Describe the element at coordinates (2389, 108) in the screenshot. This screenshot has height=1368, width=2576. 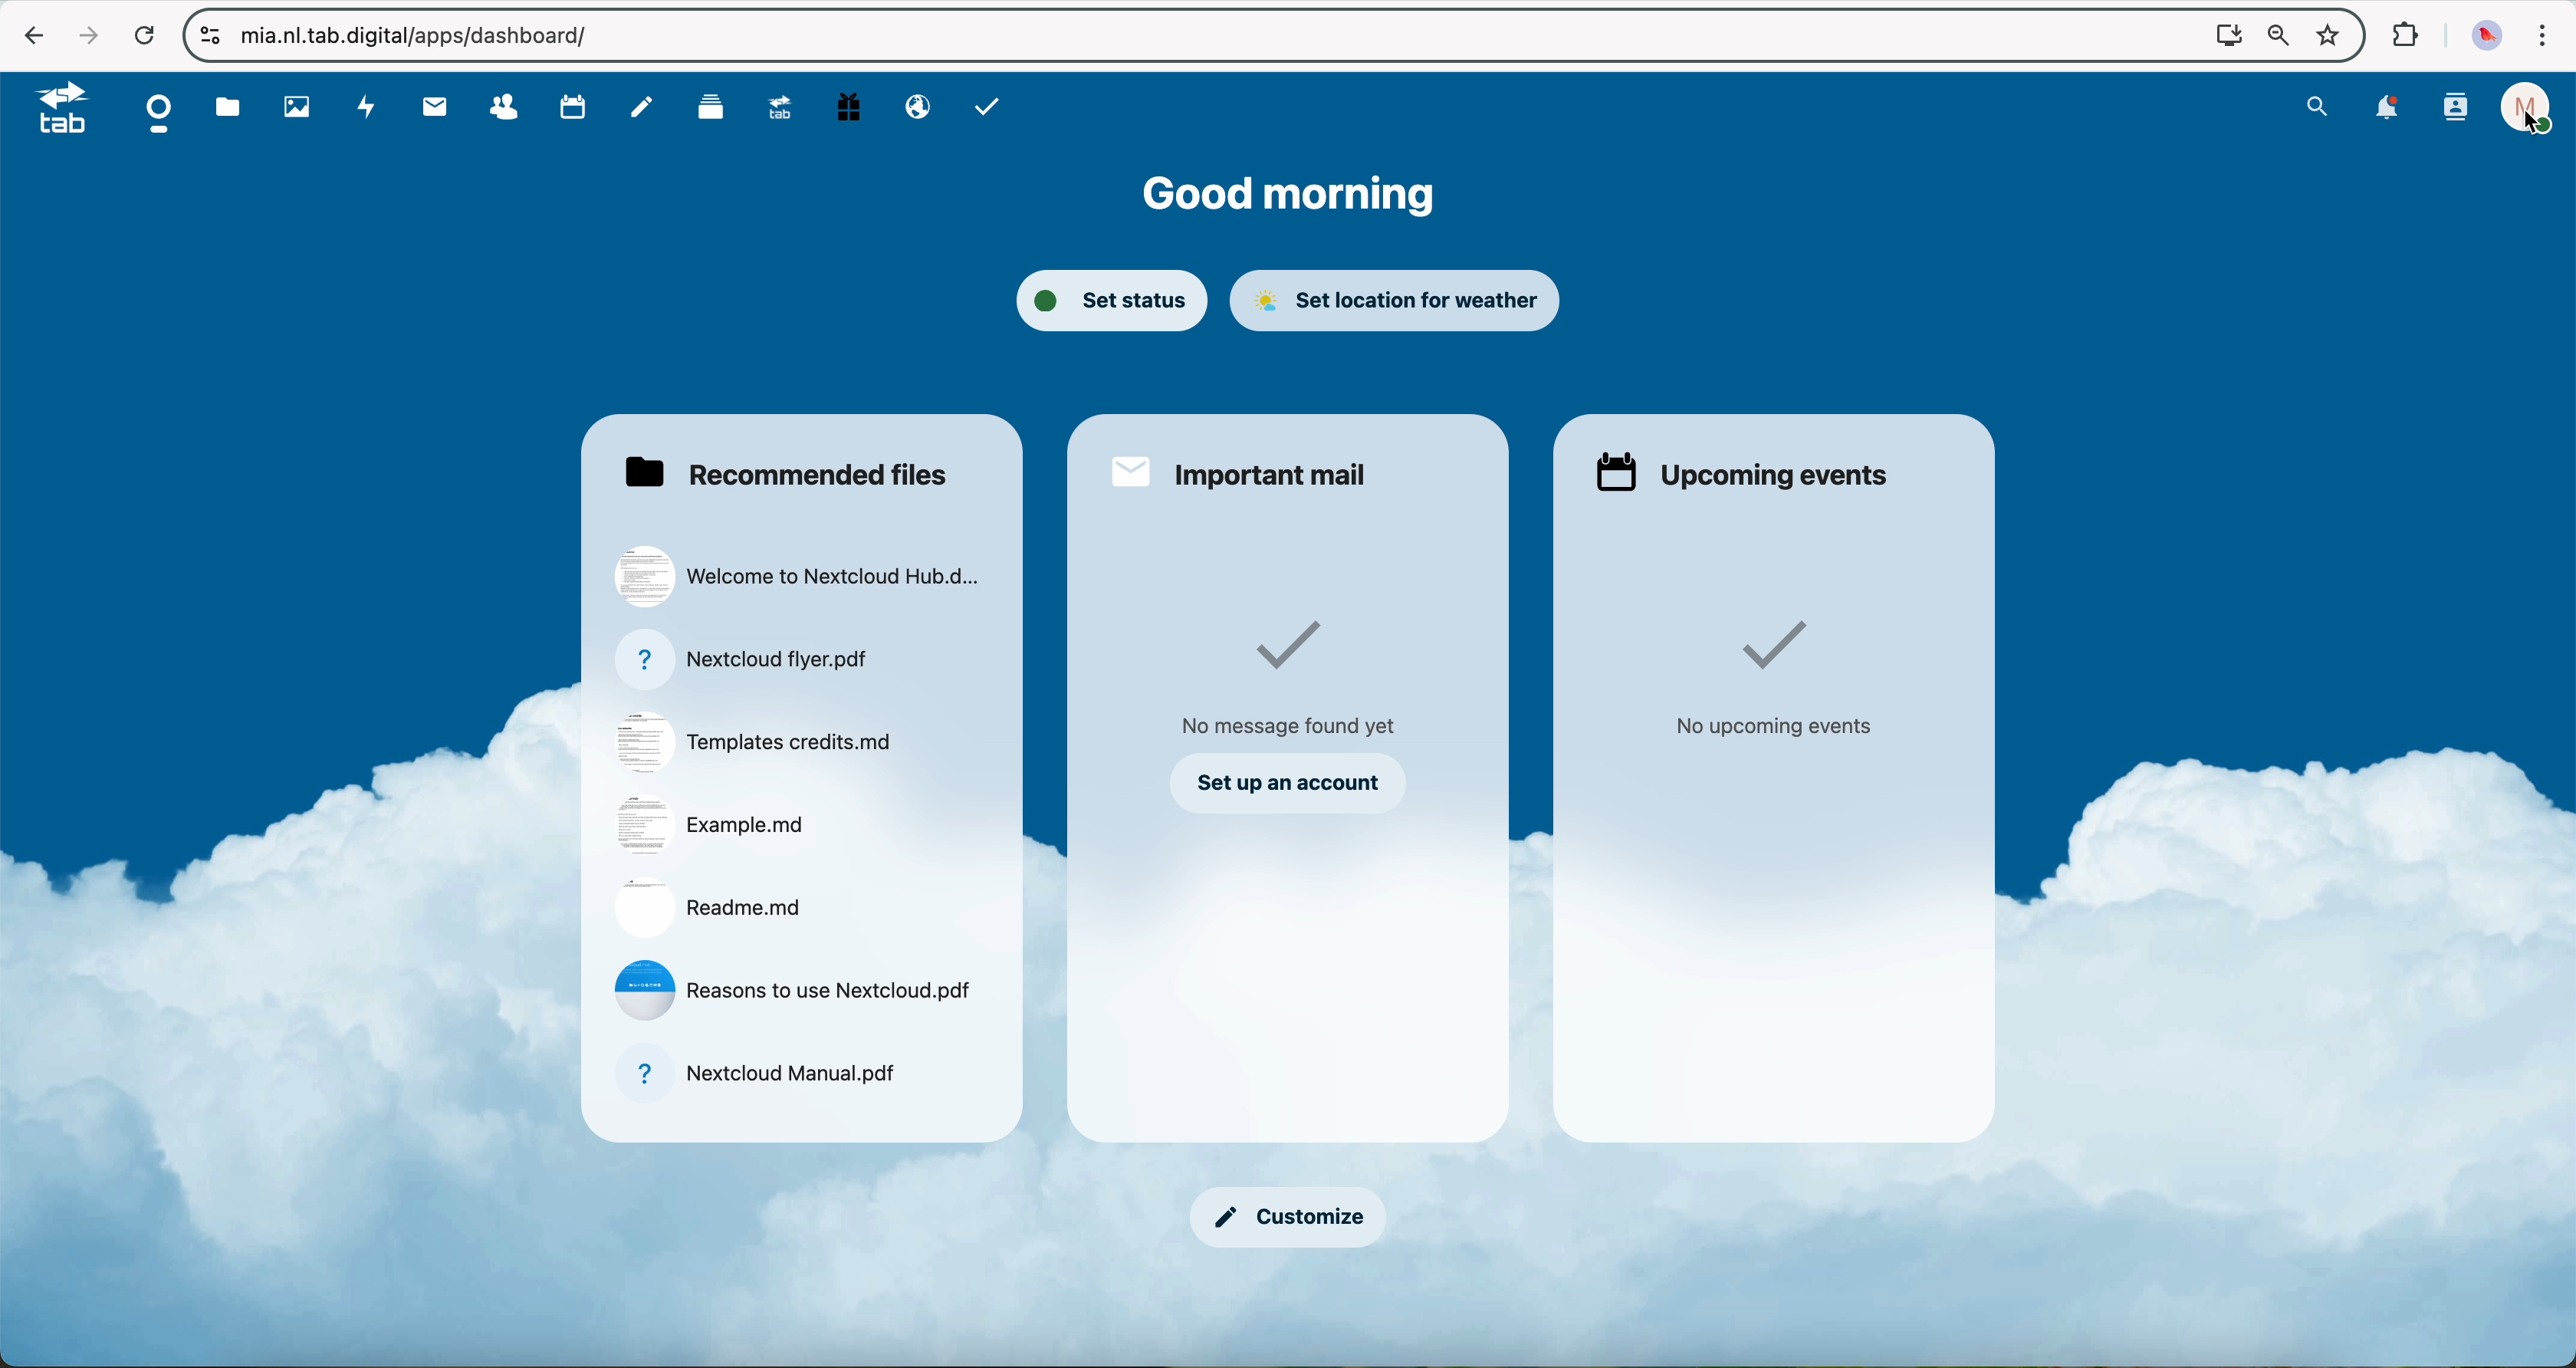
I see `notifications` at that location.